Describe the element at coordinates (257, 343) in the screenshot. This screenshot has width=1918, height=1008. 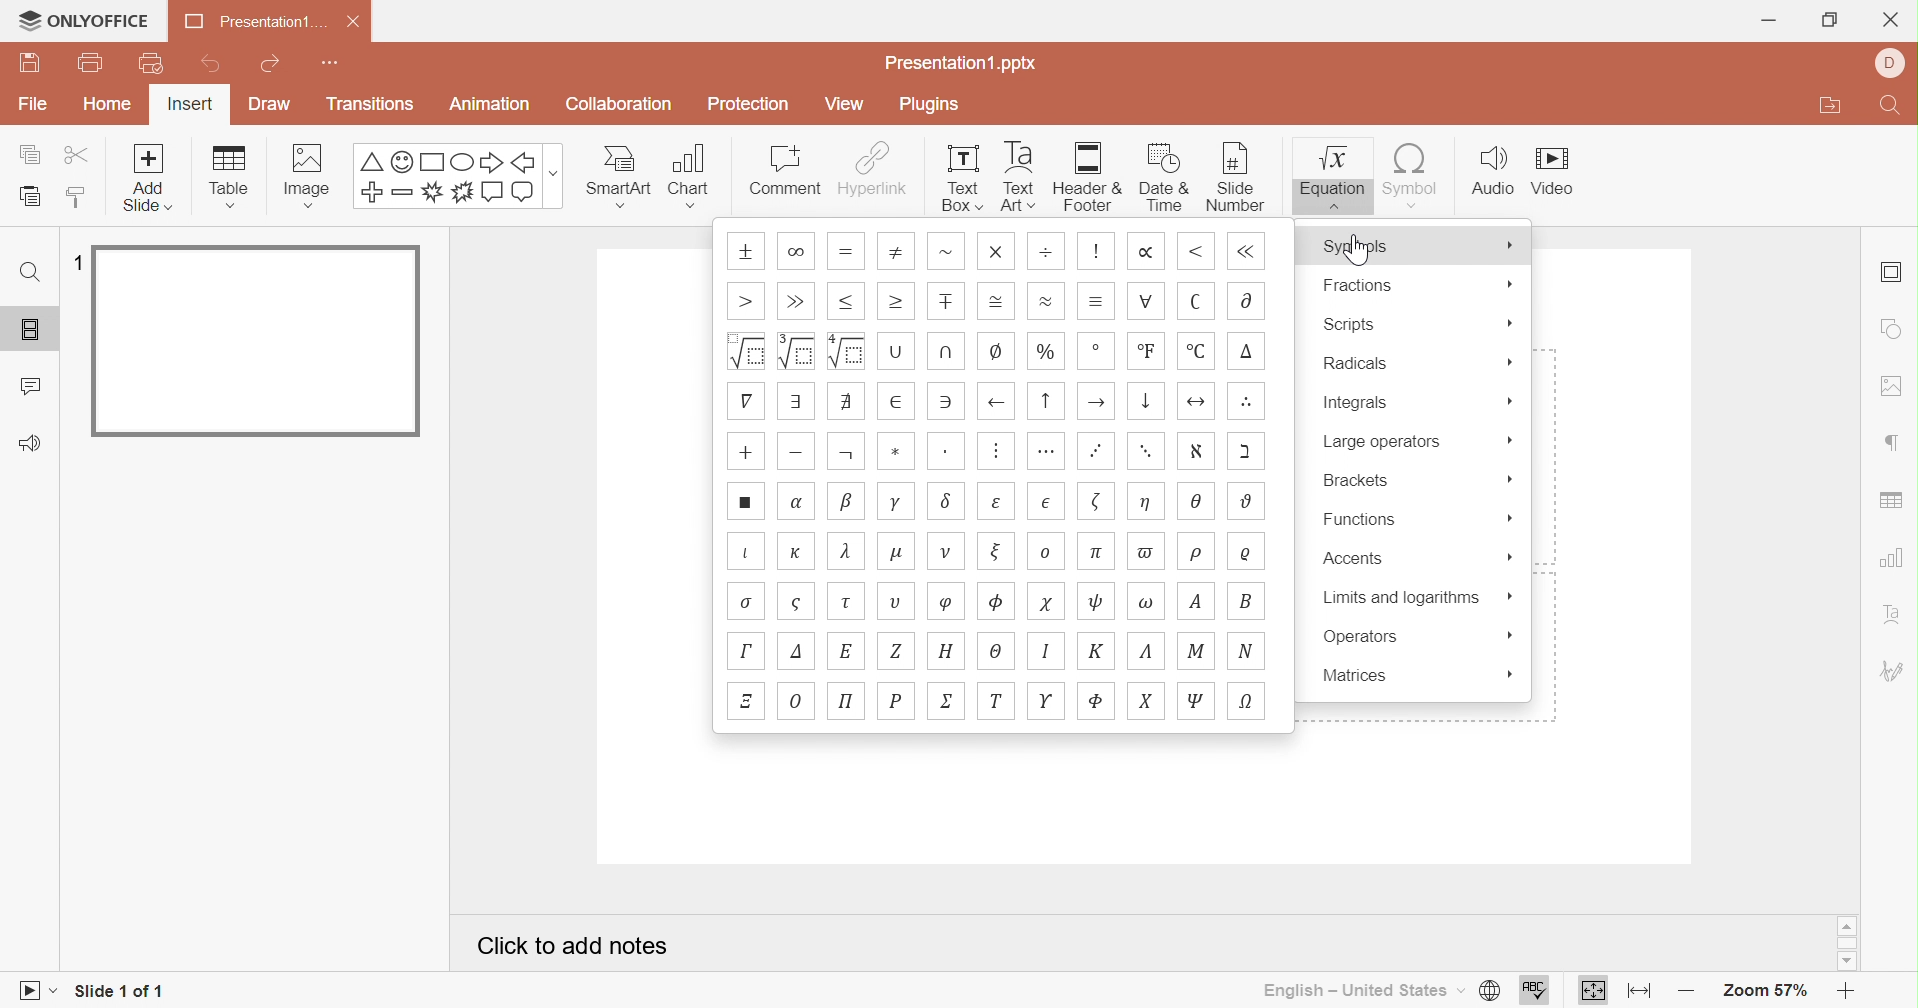
I see `Slide` at that location.